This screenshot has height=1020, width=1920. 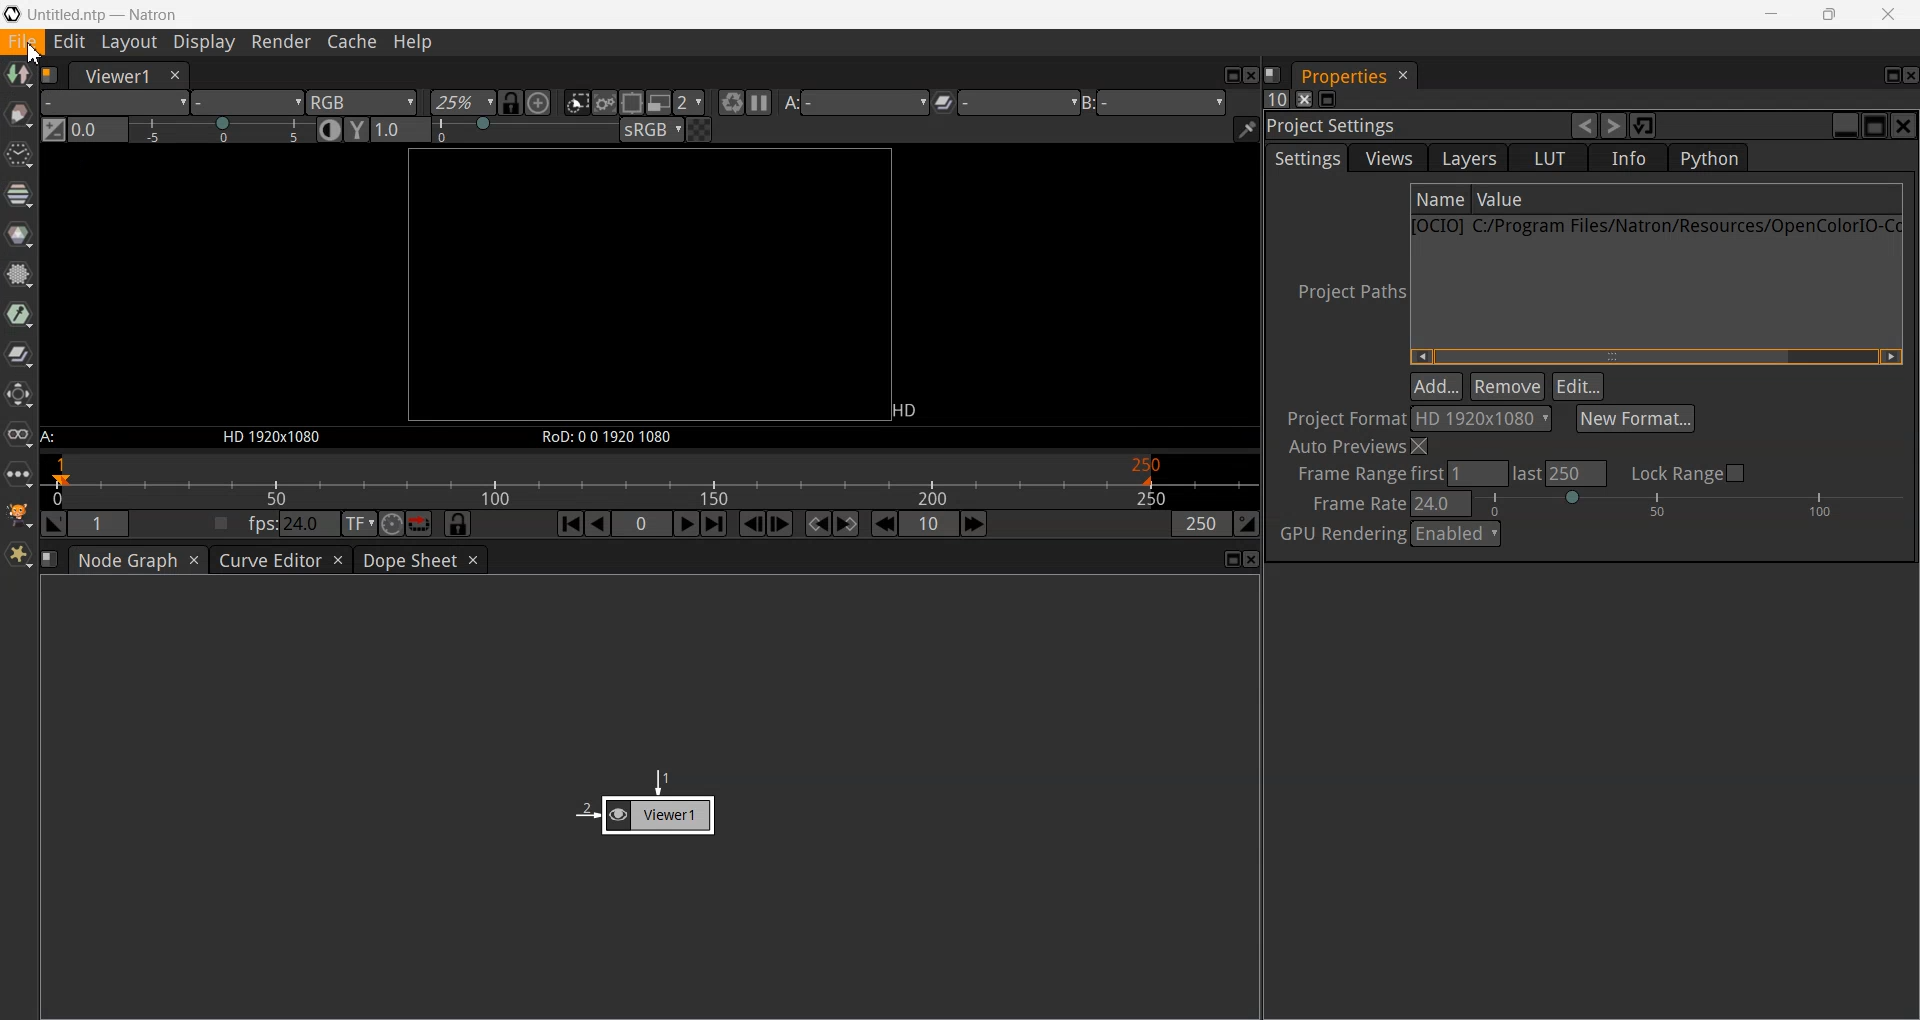 What do you see at coordinates (604, 102) in the screenshot?
I see `Render the image` at bounding box center [604, 102].